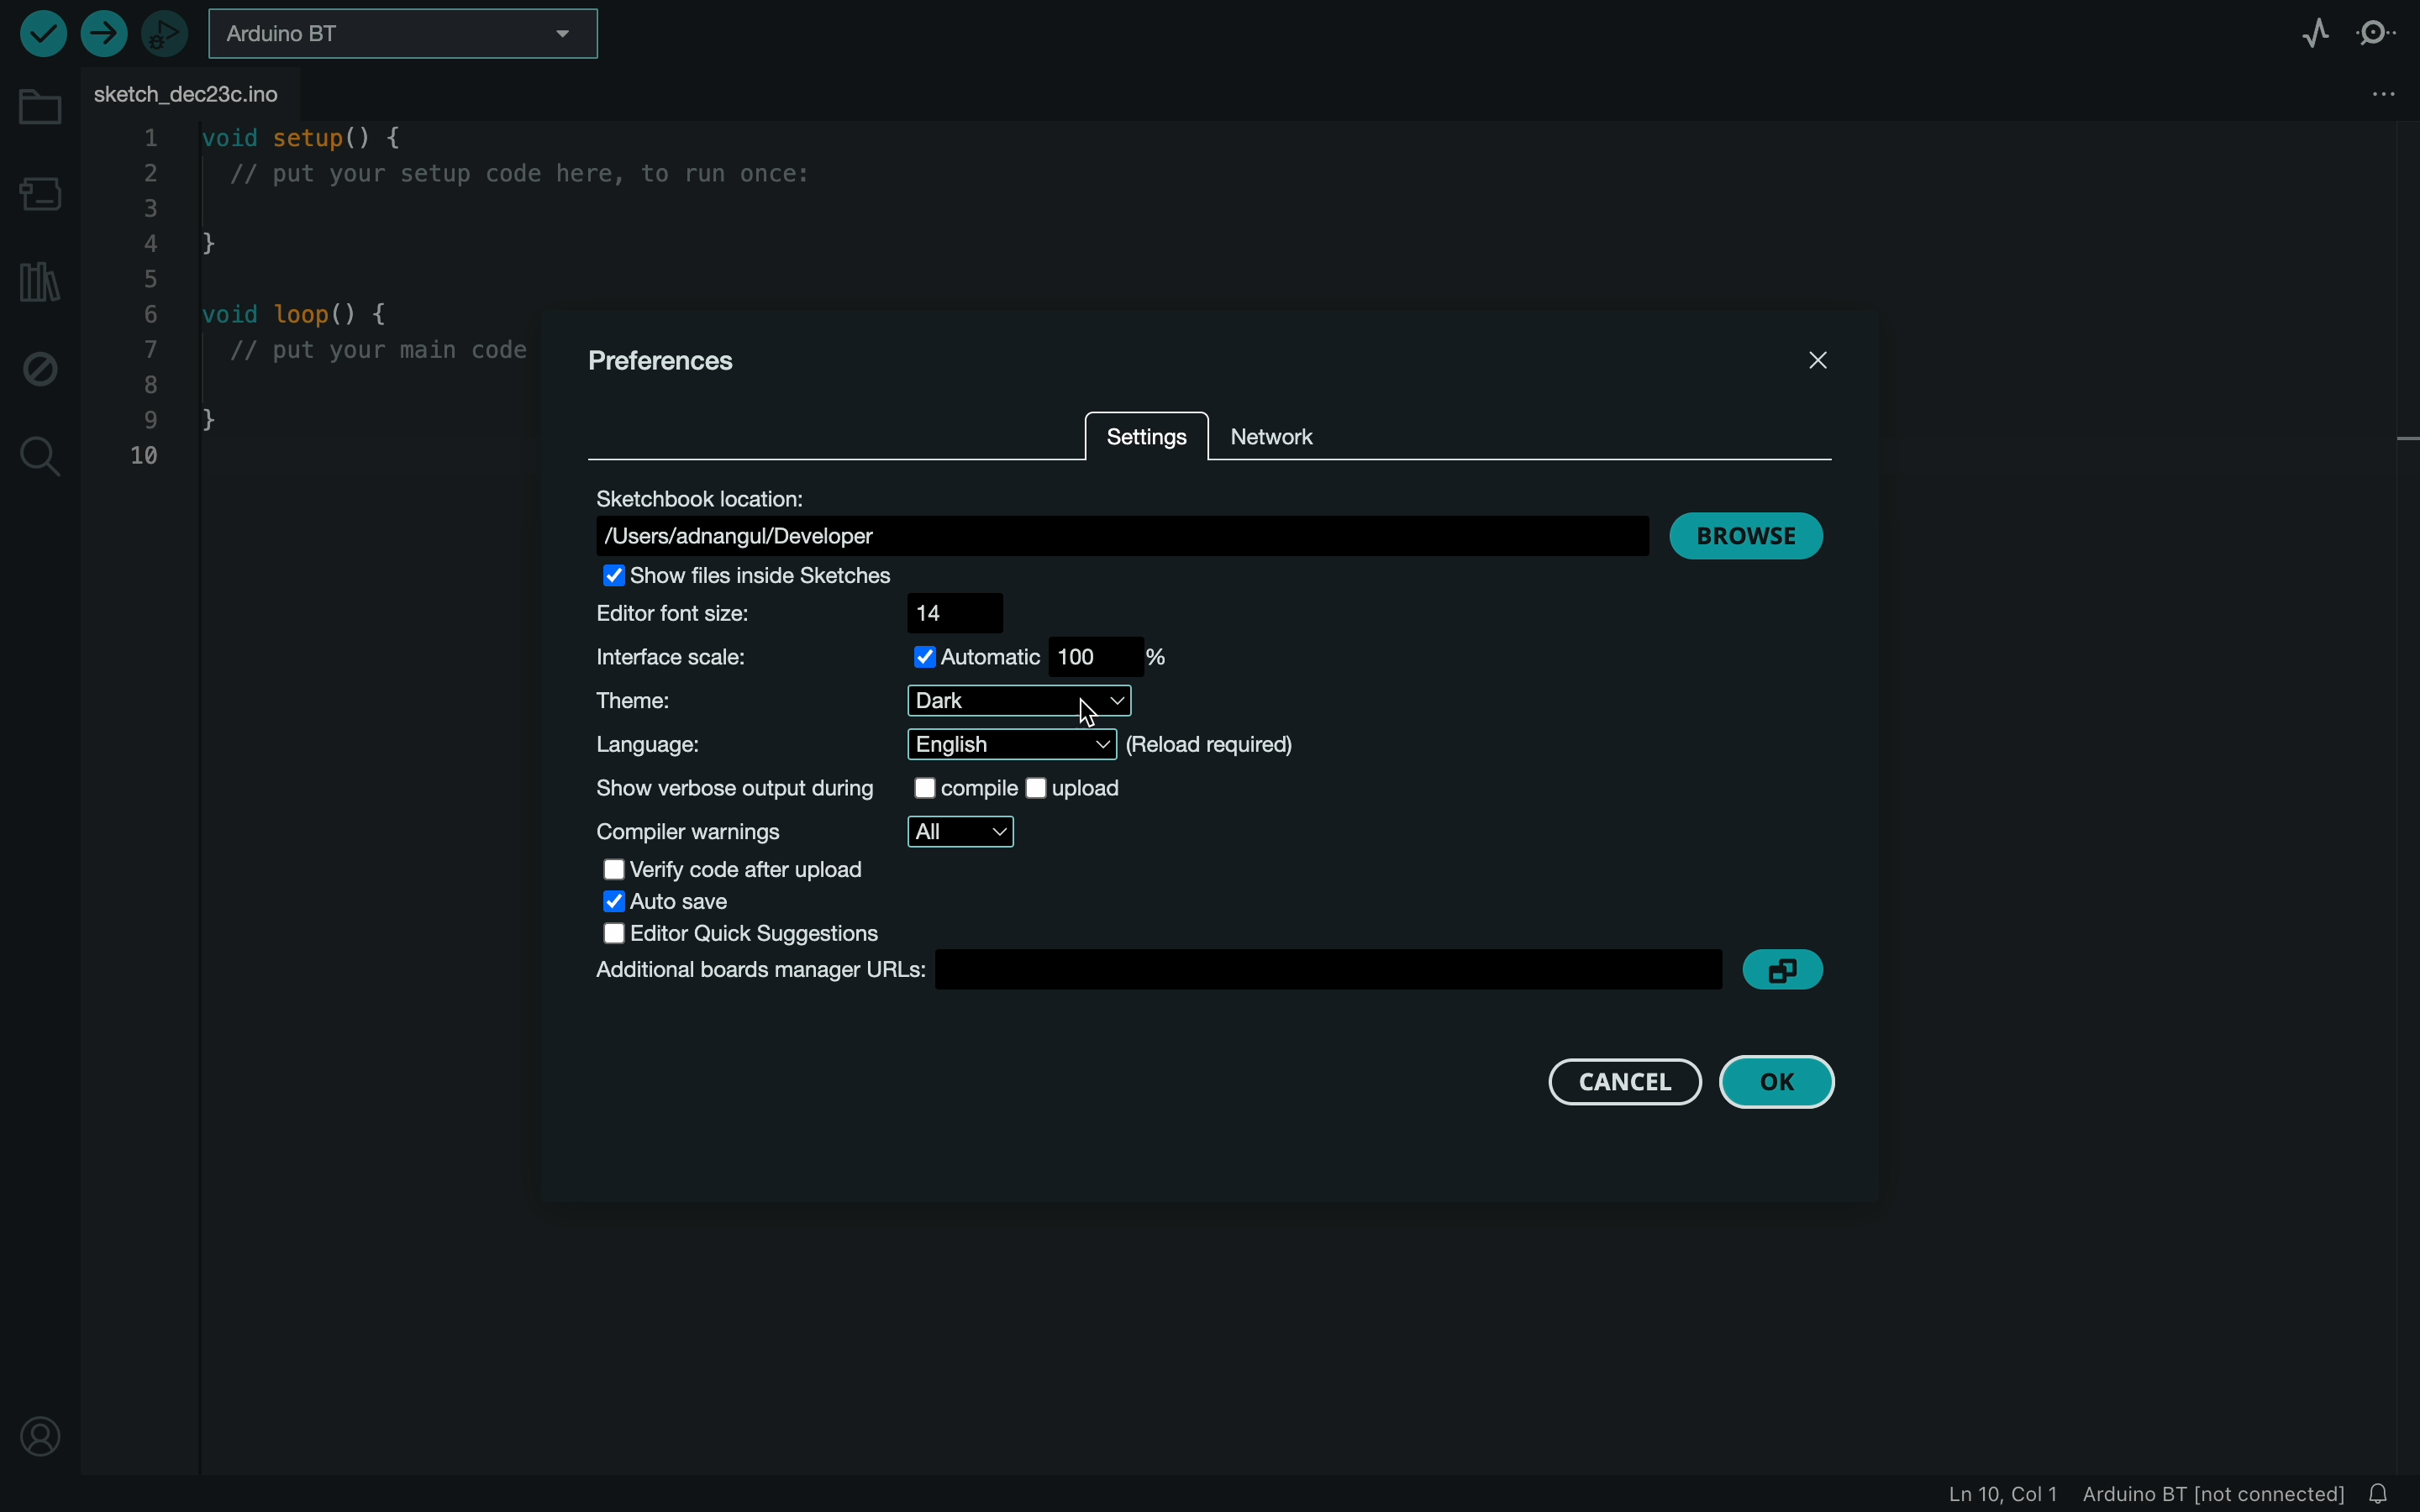 Image resolution: width=2420 pixels, height=1512 pixels. I want to click on show output, so click(876, 792).